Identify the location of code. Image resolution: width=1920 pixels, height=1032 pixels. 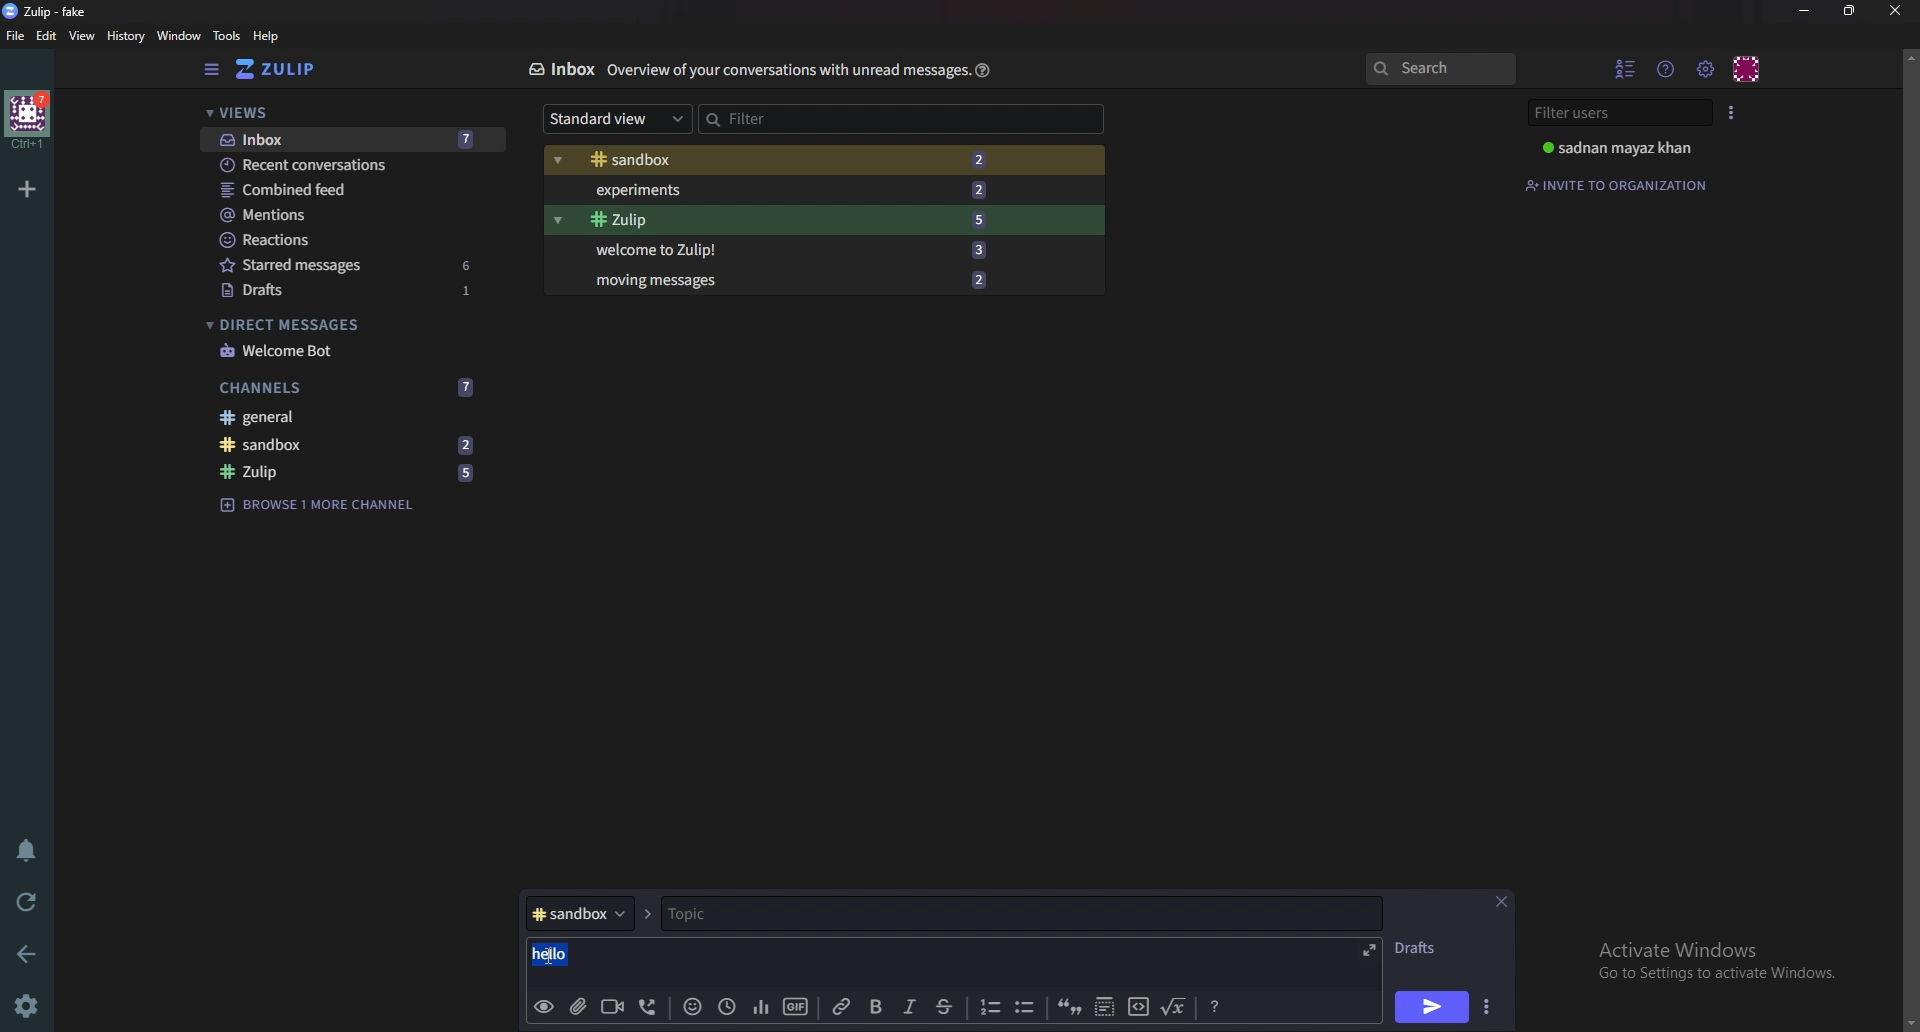
(1137, 1008).